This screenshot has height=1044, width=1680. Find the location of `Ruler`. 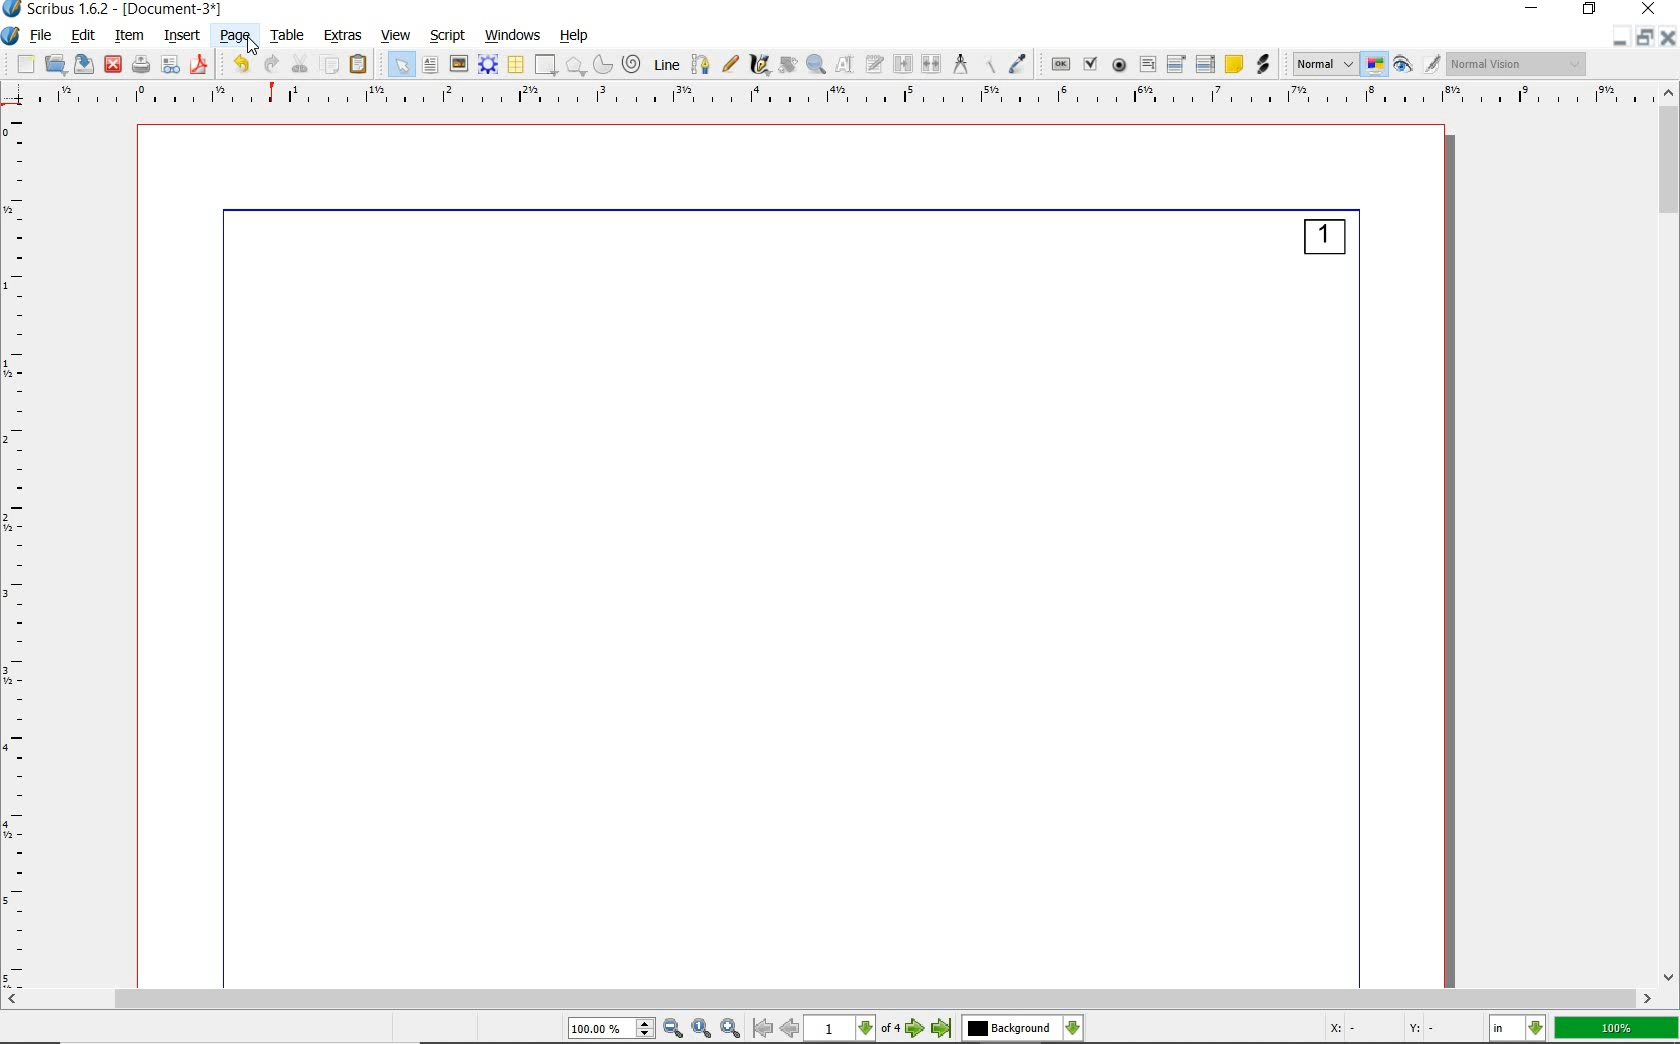

Ruler is located at coordinates (847, 98).